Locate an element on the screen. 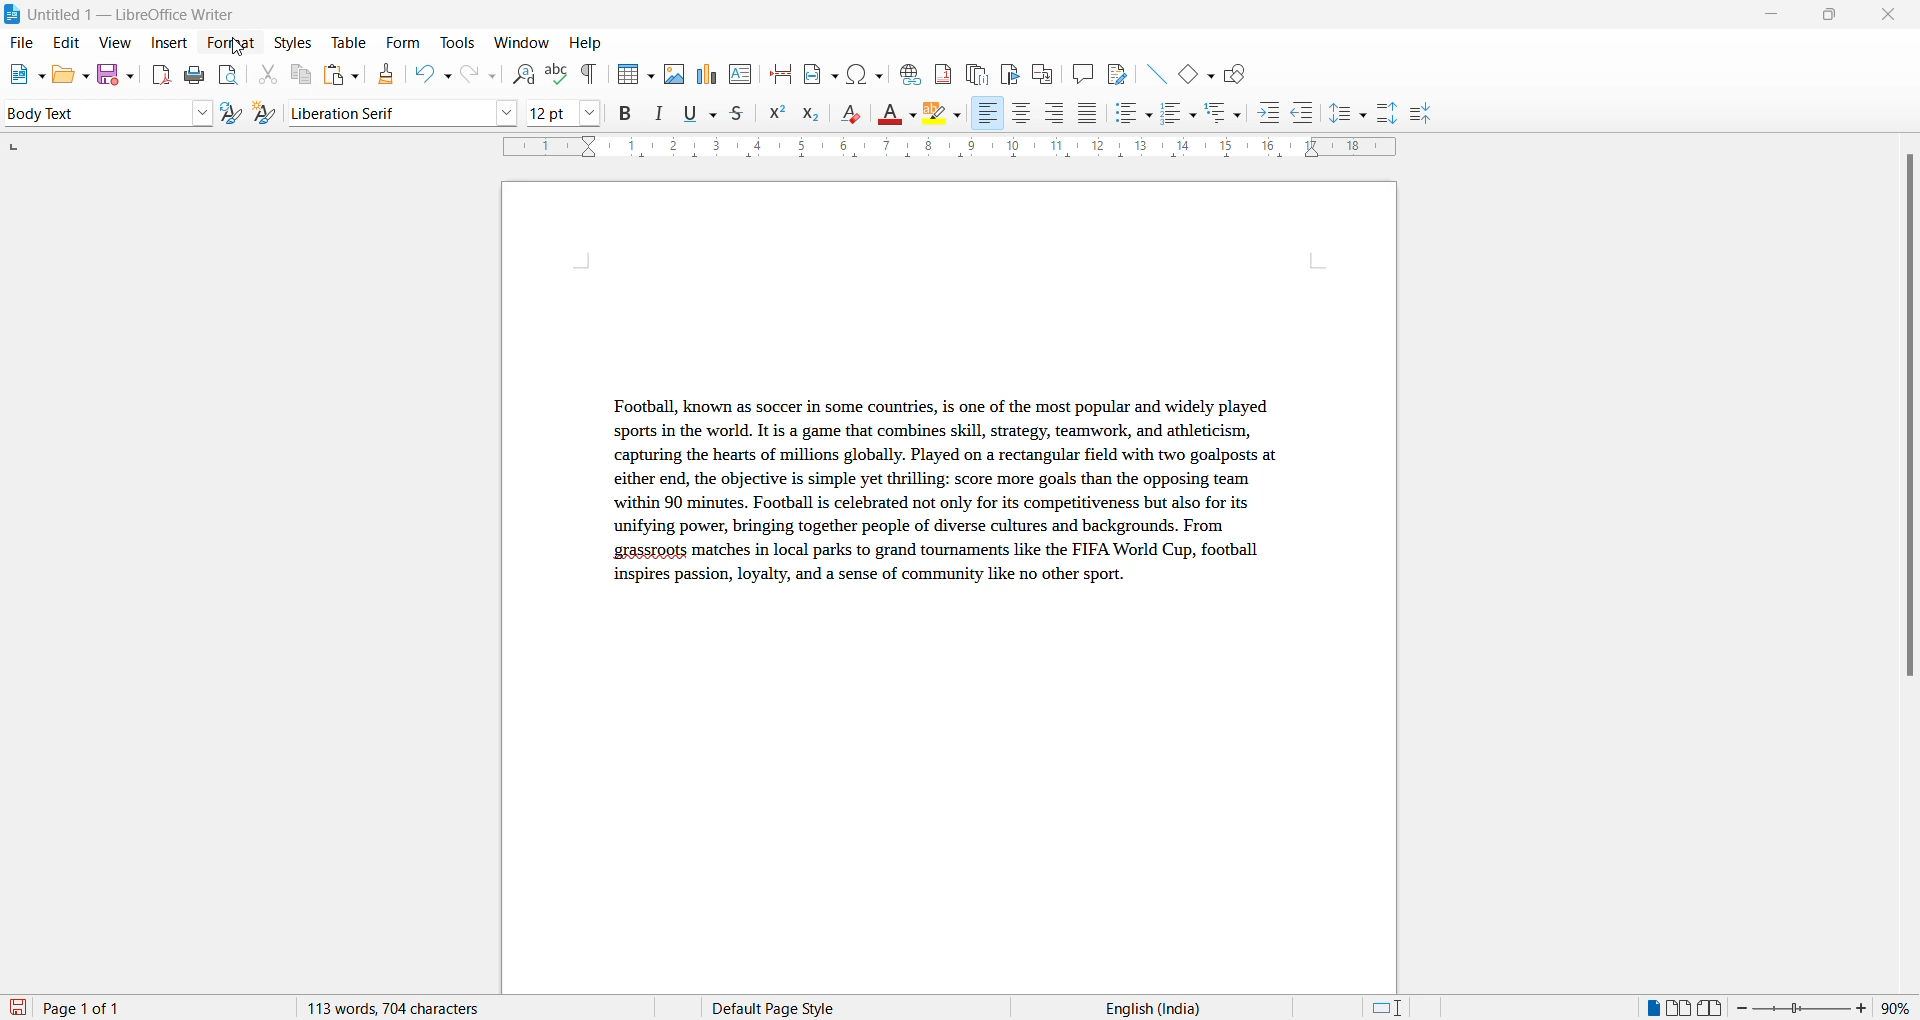  insert field is located at coordinates (819, 71).